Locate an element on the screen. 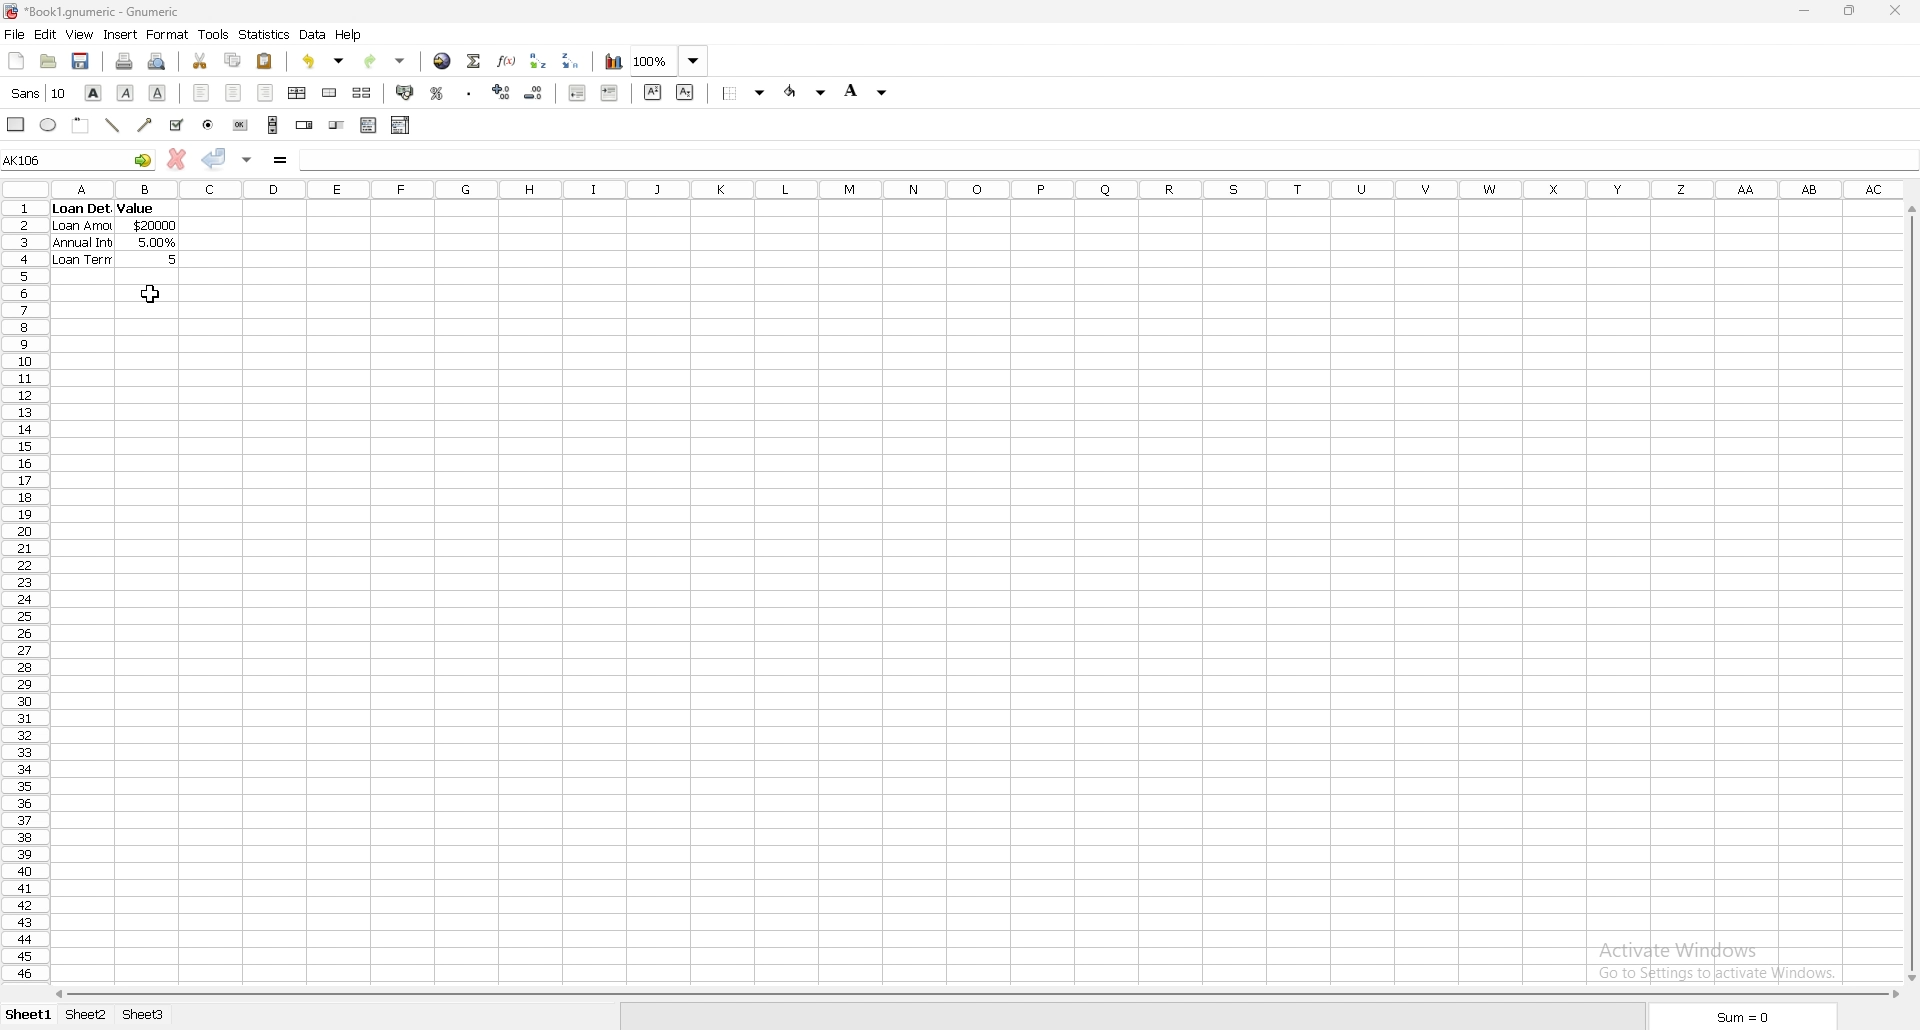 The width and height of the screenshot is (1920, 1030). radio button is located at coordinates (209, 125).